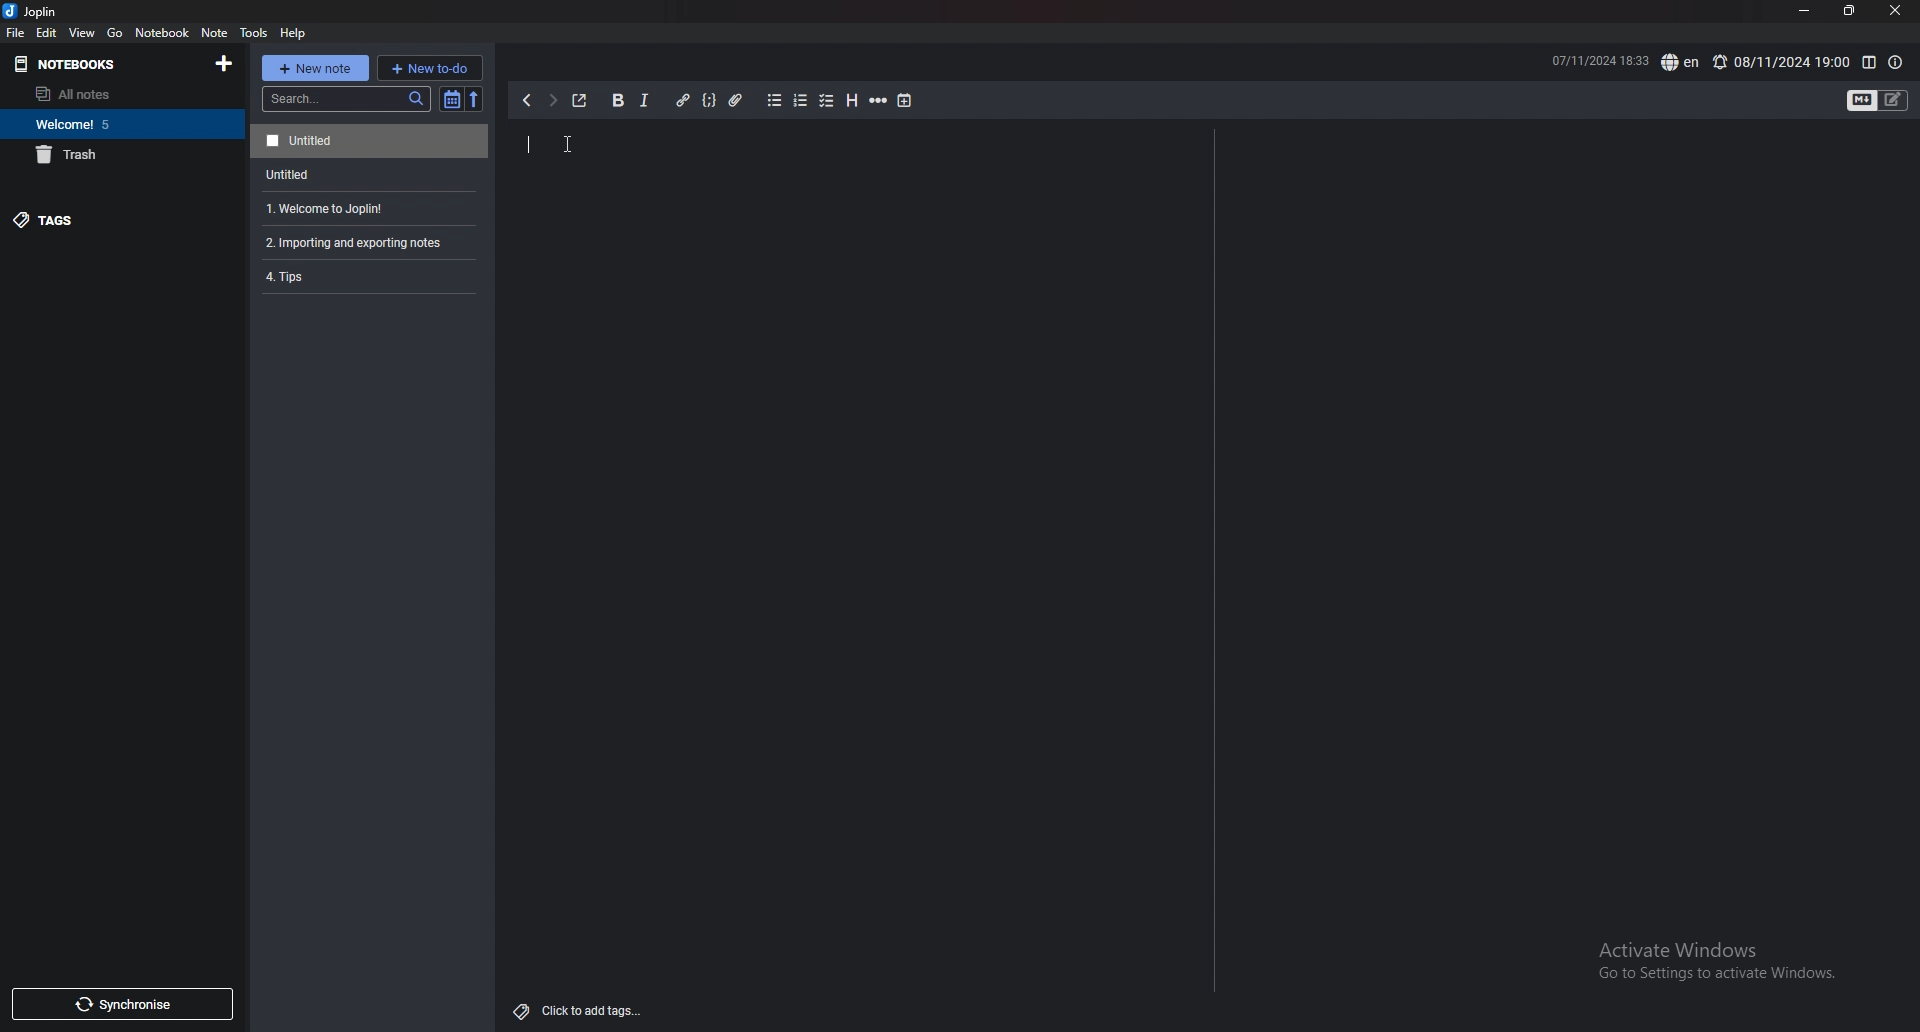 Image resolution: width=1920 pixels, height=1032 pixels. What do you see at coordinates (1869, 63) in the screenshot?
I see `toggle editor layout` at bounding box center [1869, 63].